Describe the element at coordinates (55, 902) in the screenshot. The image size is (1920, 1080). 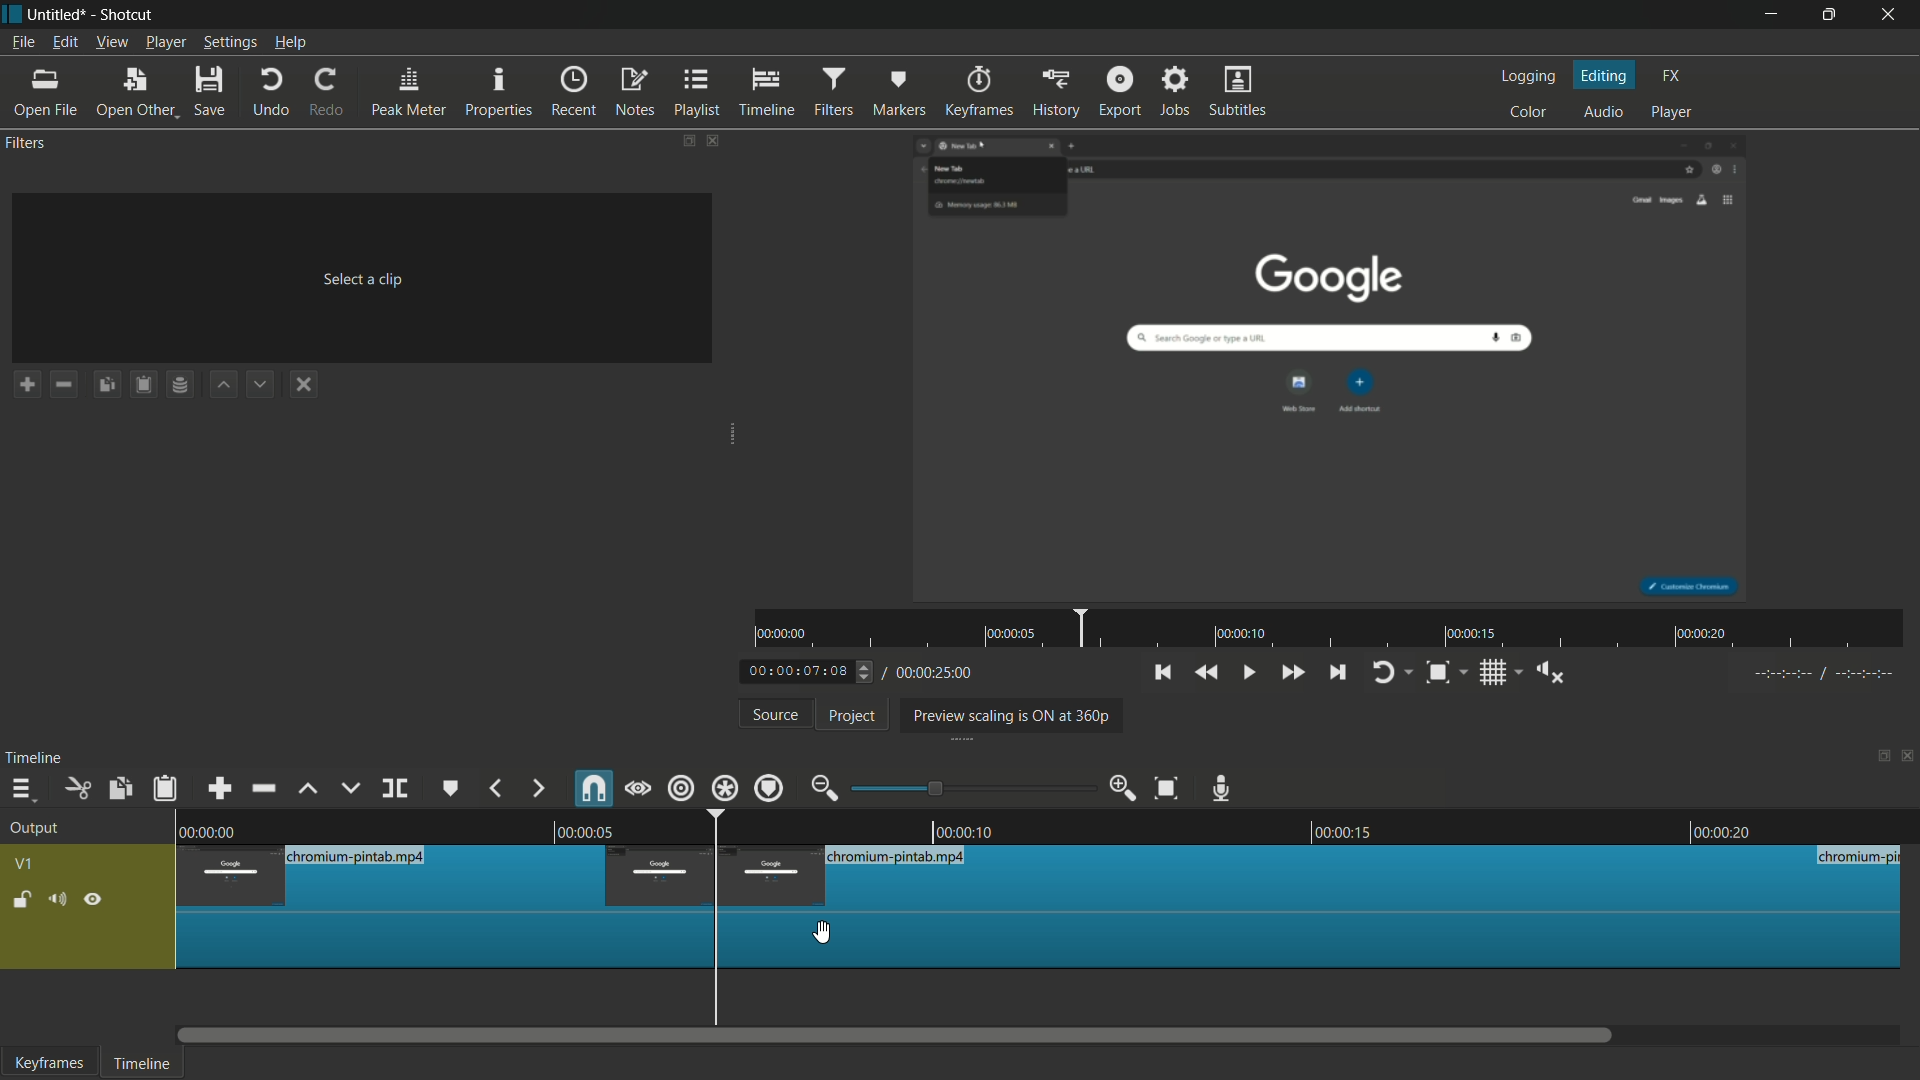
I see `mute` at that location.